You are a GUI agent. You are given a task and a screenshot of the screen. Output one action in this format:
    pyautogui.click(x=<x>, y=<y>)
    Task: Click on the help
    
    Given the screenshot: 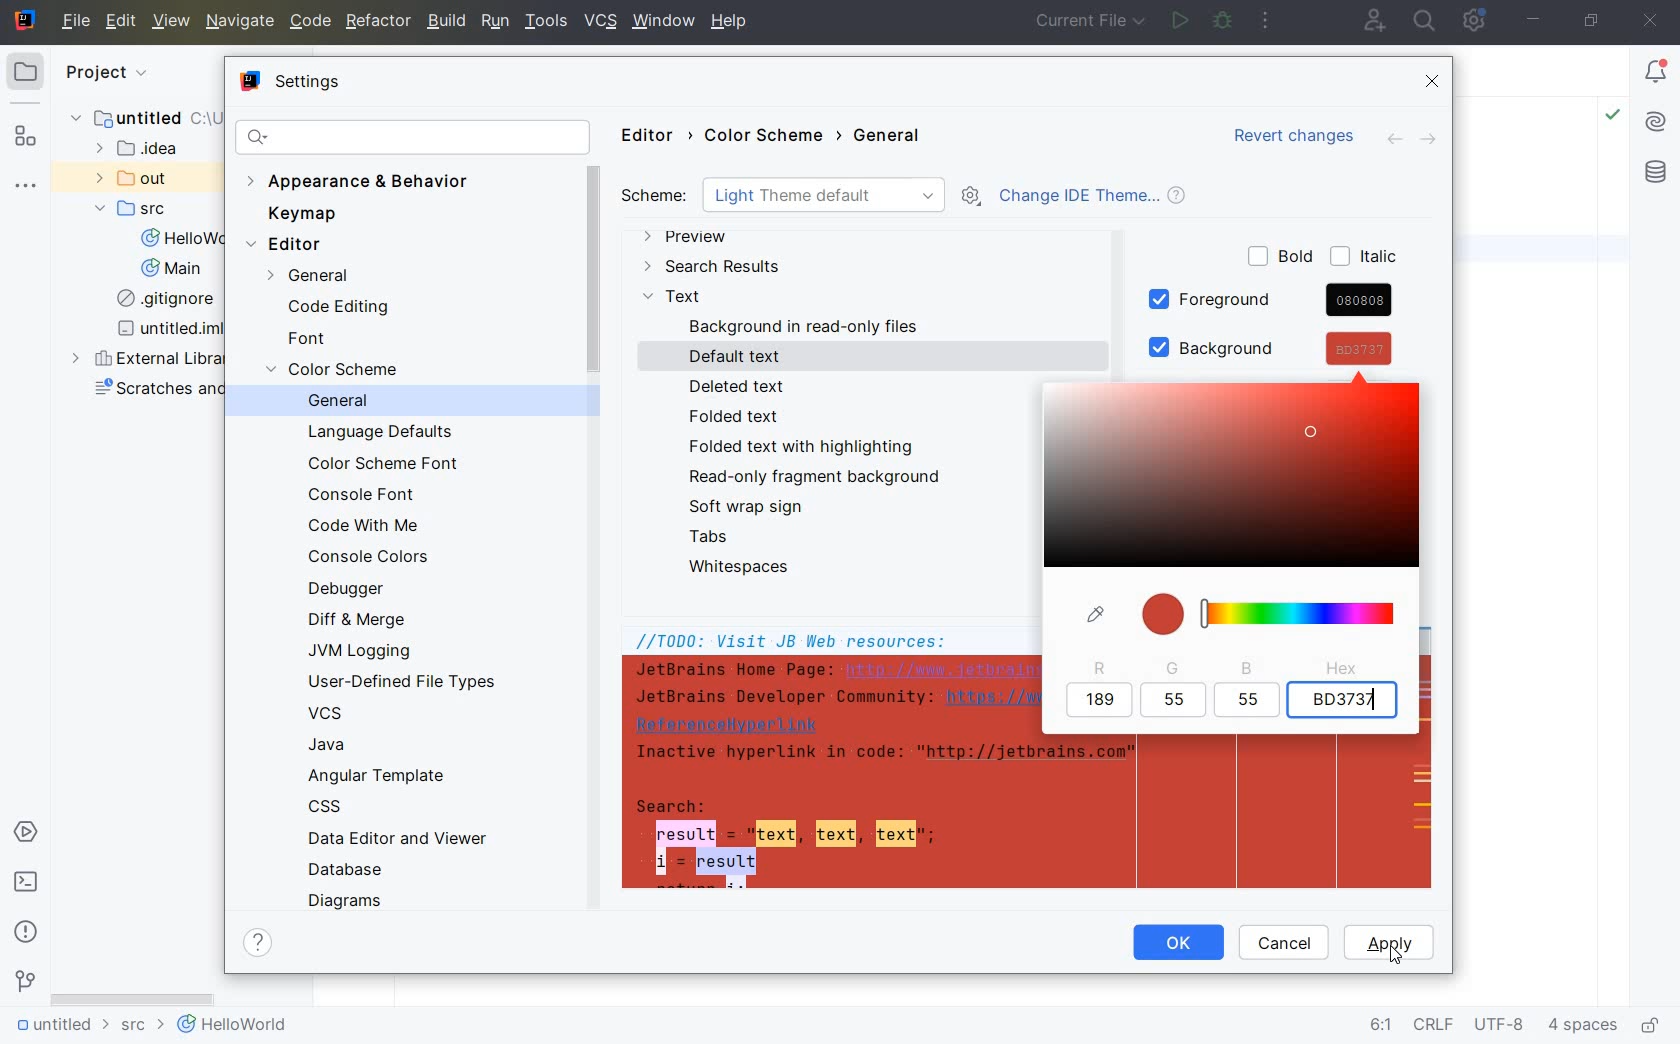 What is the action you would take?
    pyautogui.click(x=733, y=23)
    